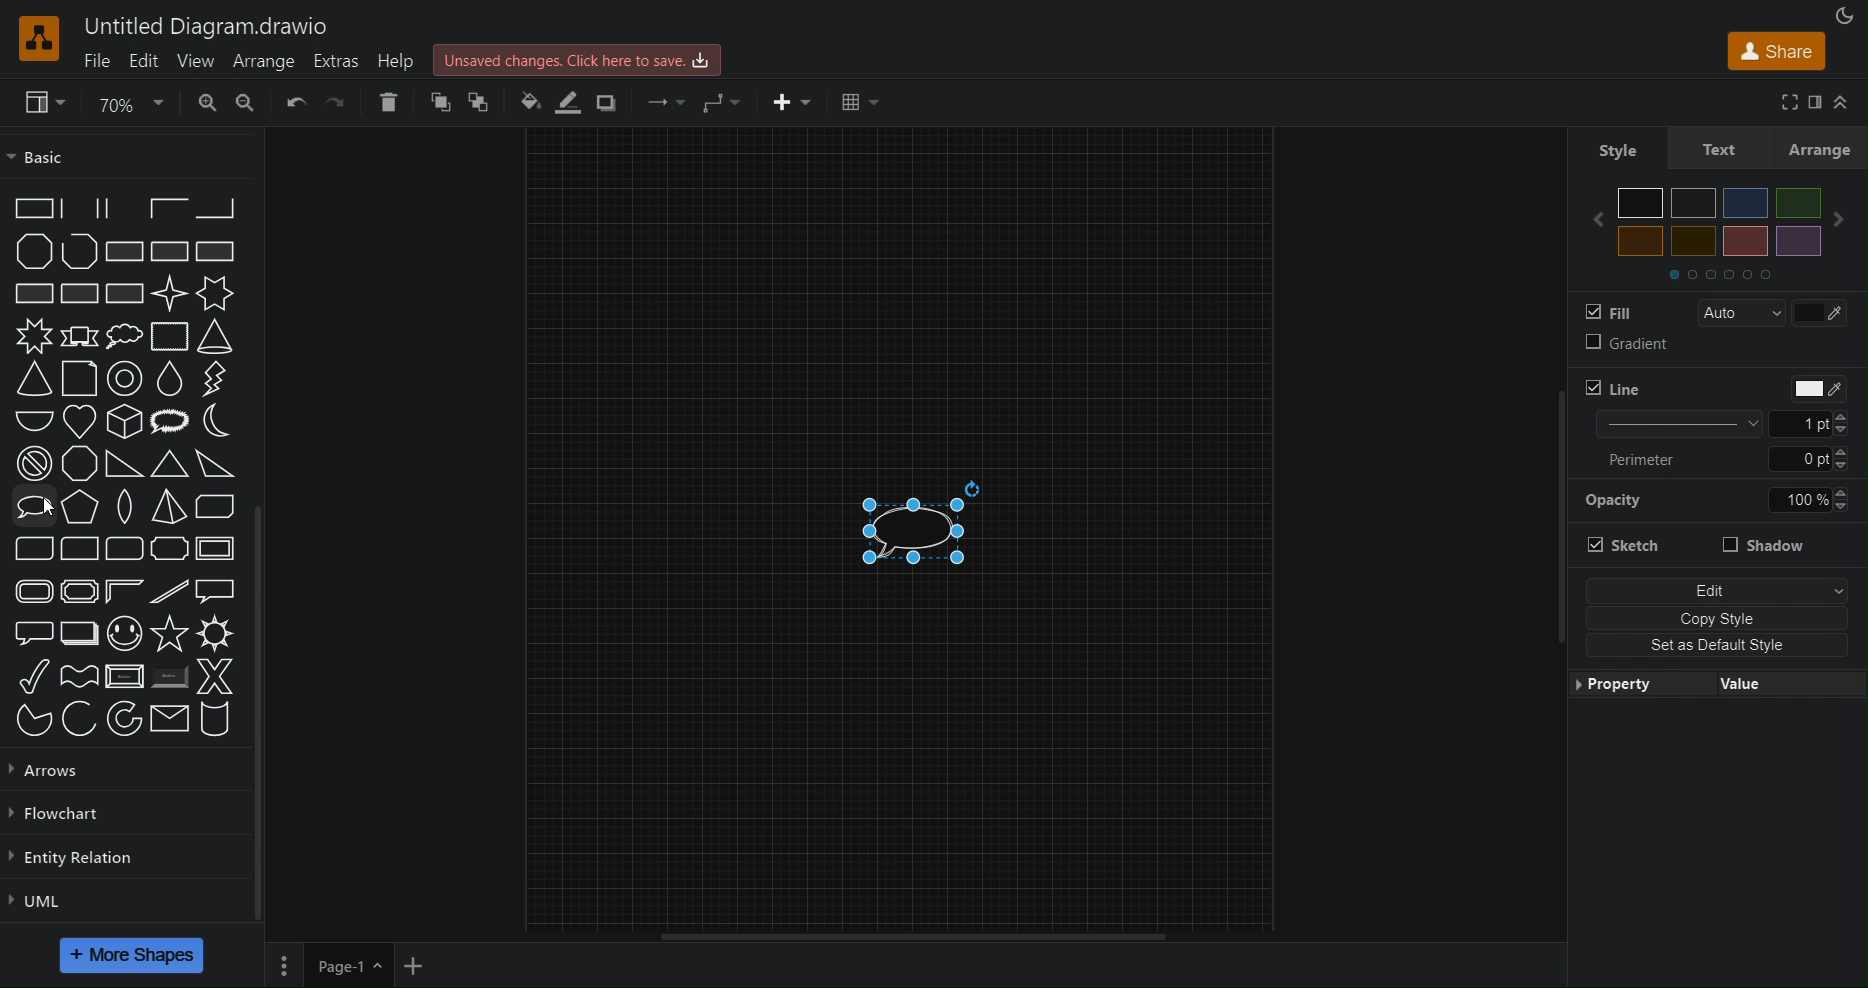 The height and width of the screenshot is (988, 1868). Describe the element at coordinates (1714, 649) in the screenshot. I see `Set as Default Style` at that location.